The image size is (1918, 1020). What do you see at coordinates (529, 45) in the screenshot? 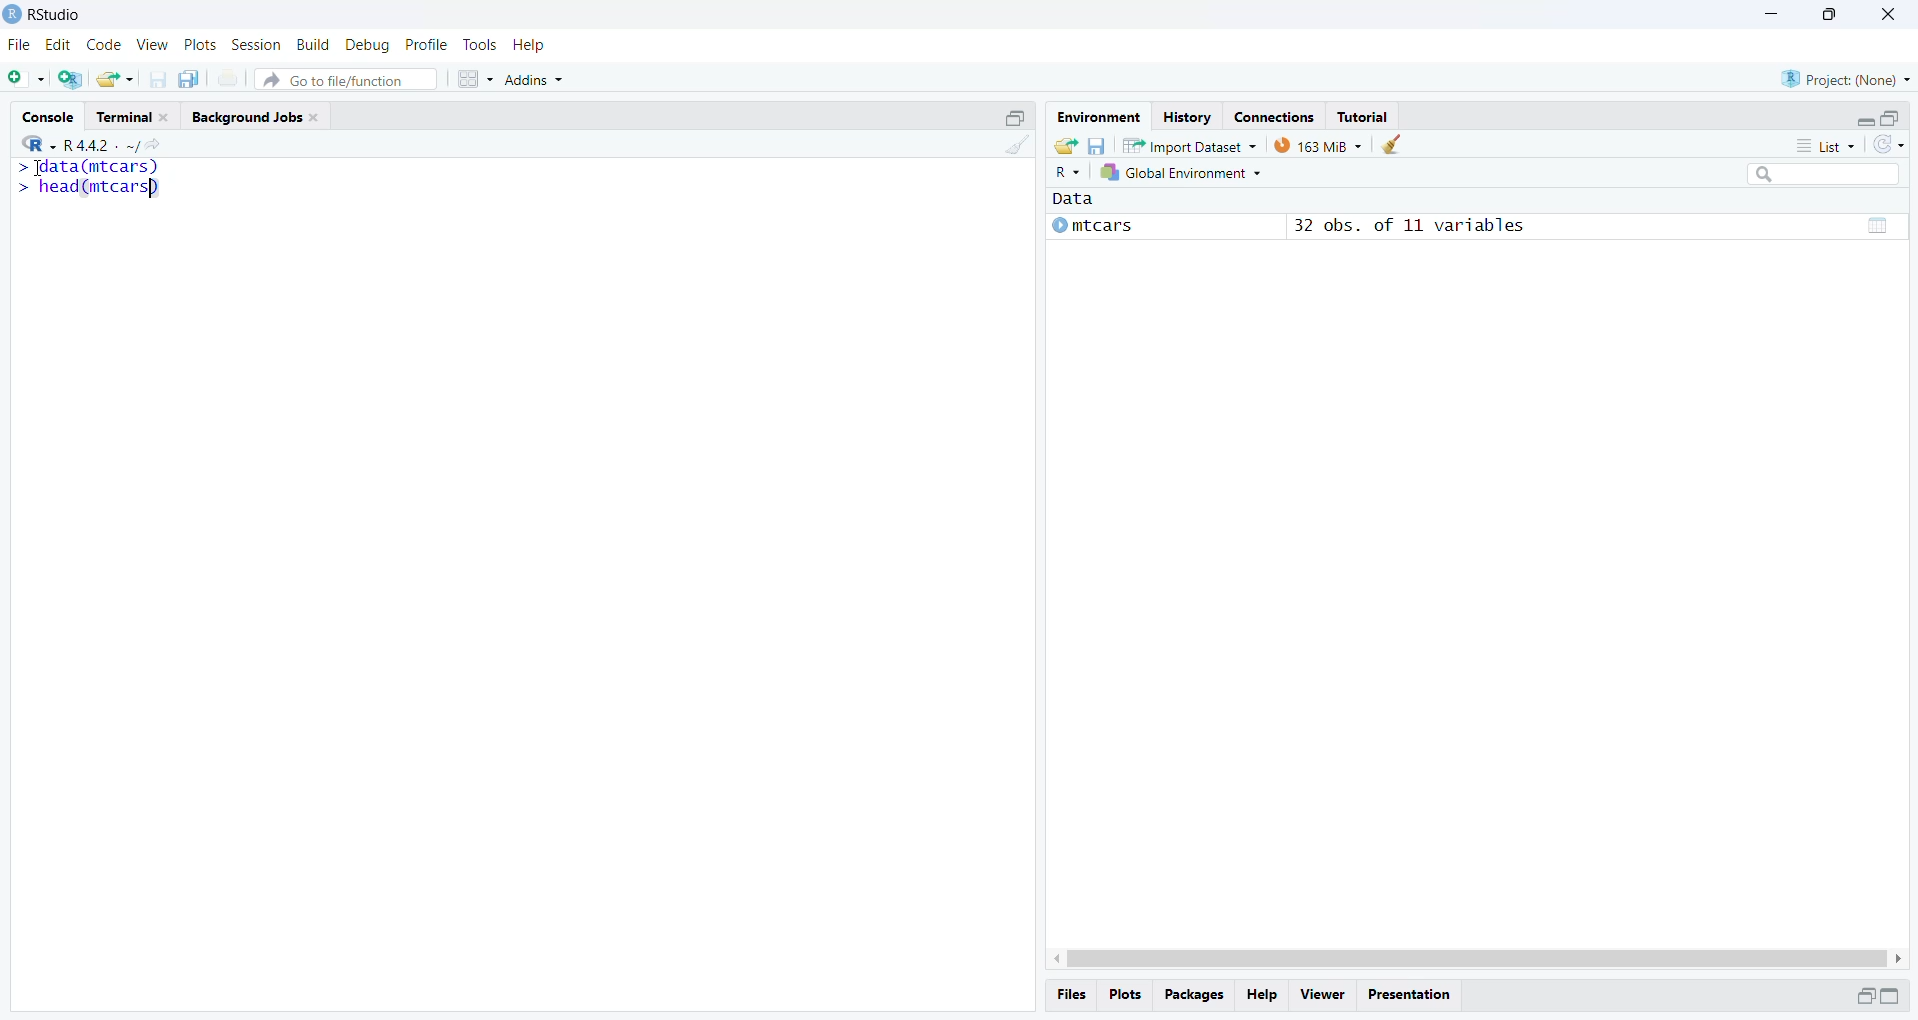
I see `help` at bounding box center [529, 45].